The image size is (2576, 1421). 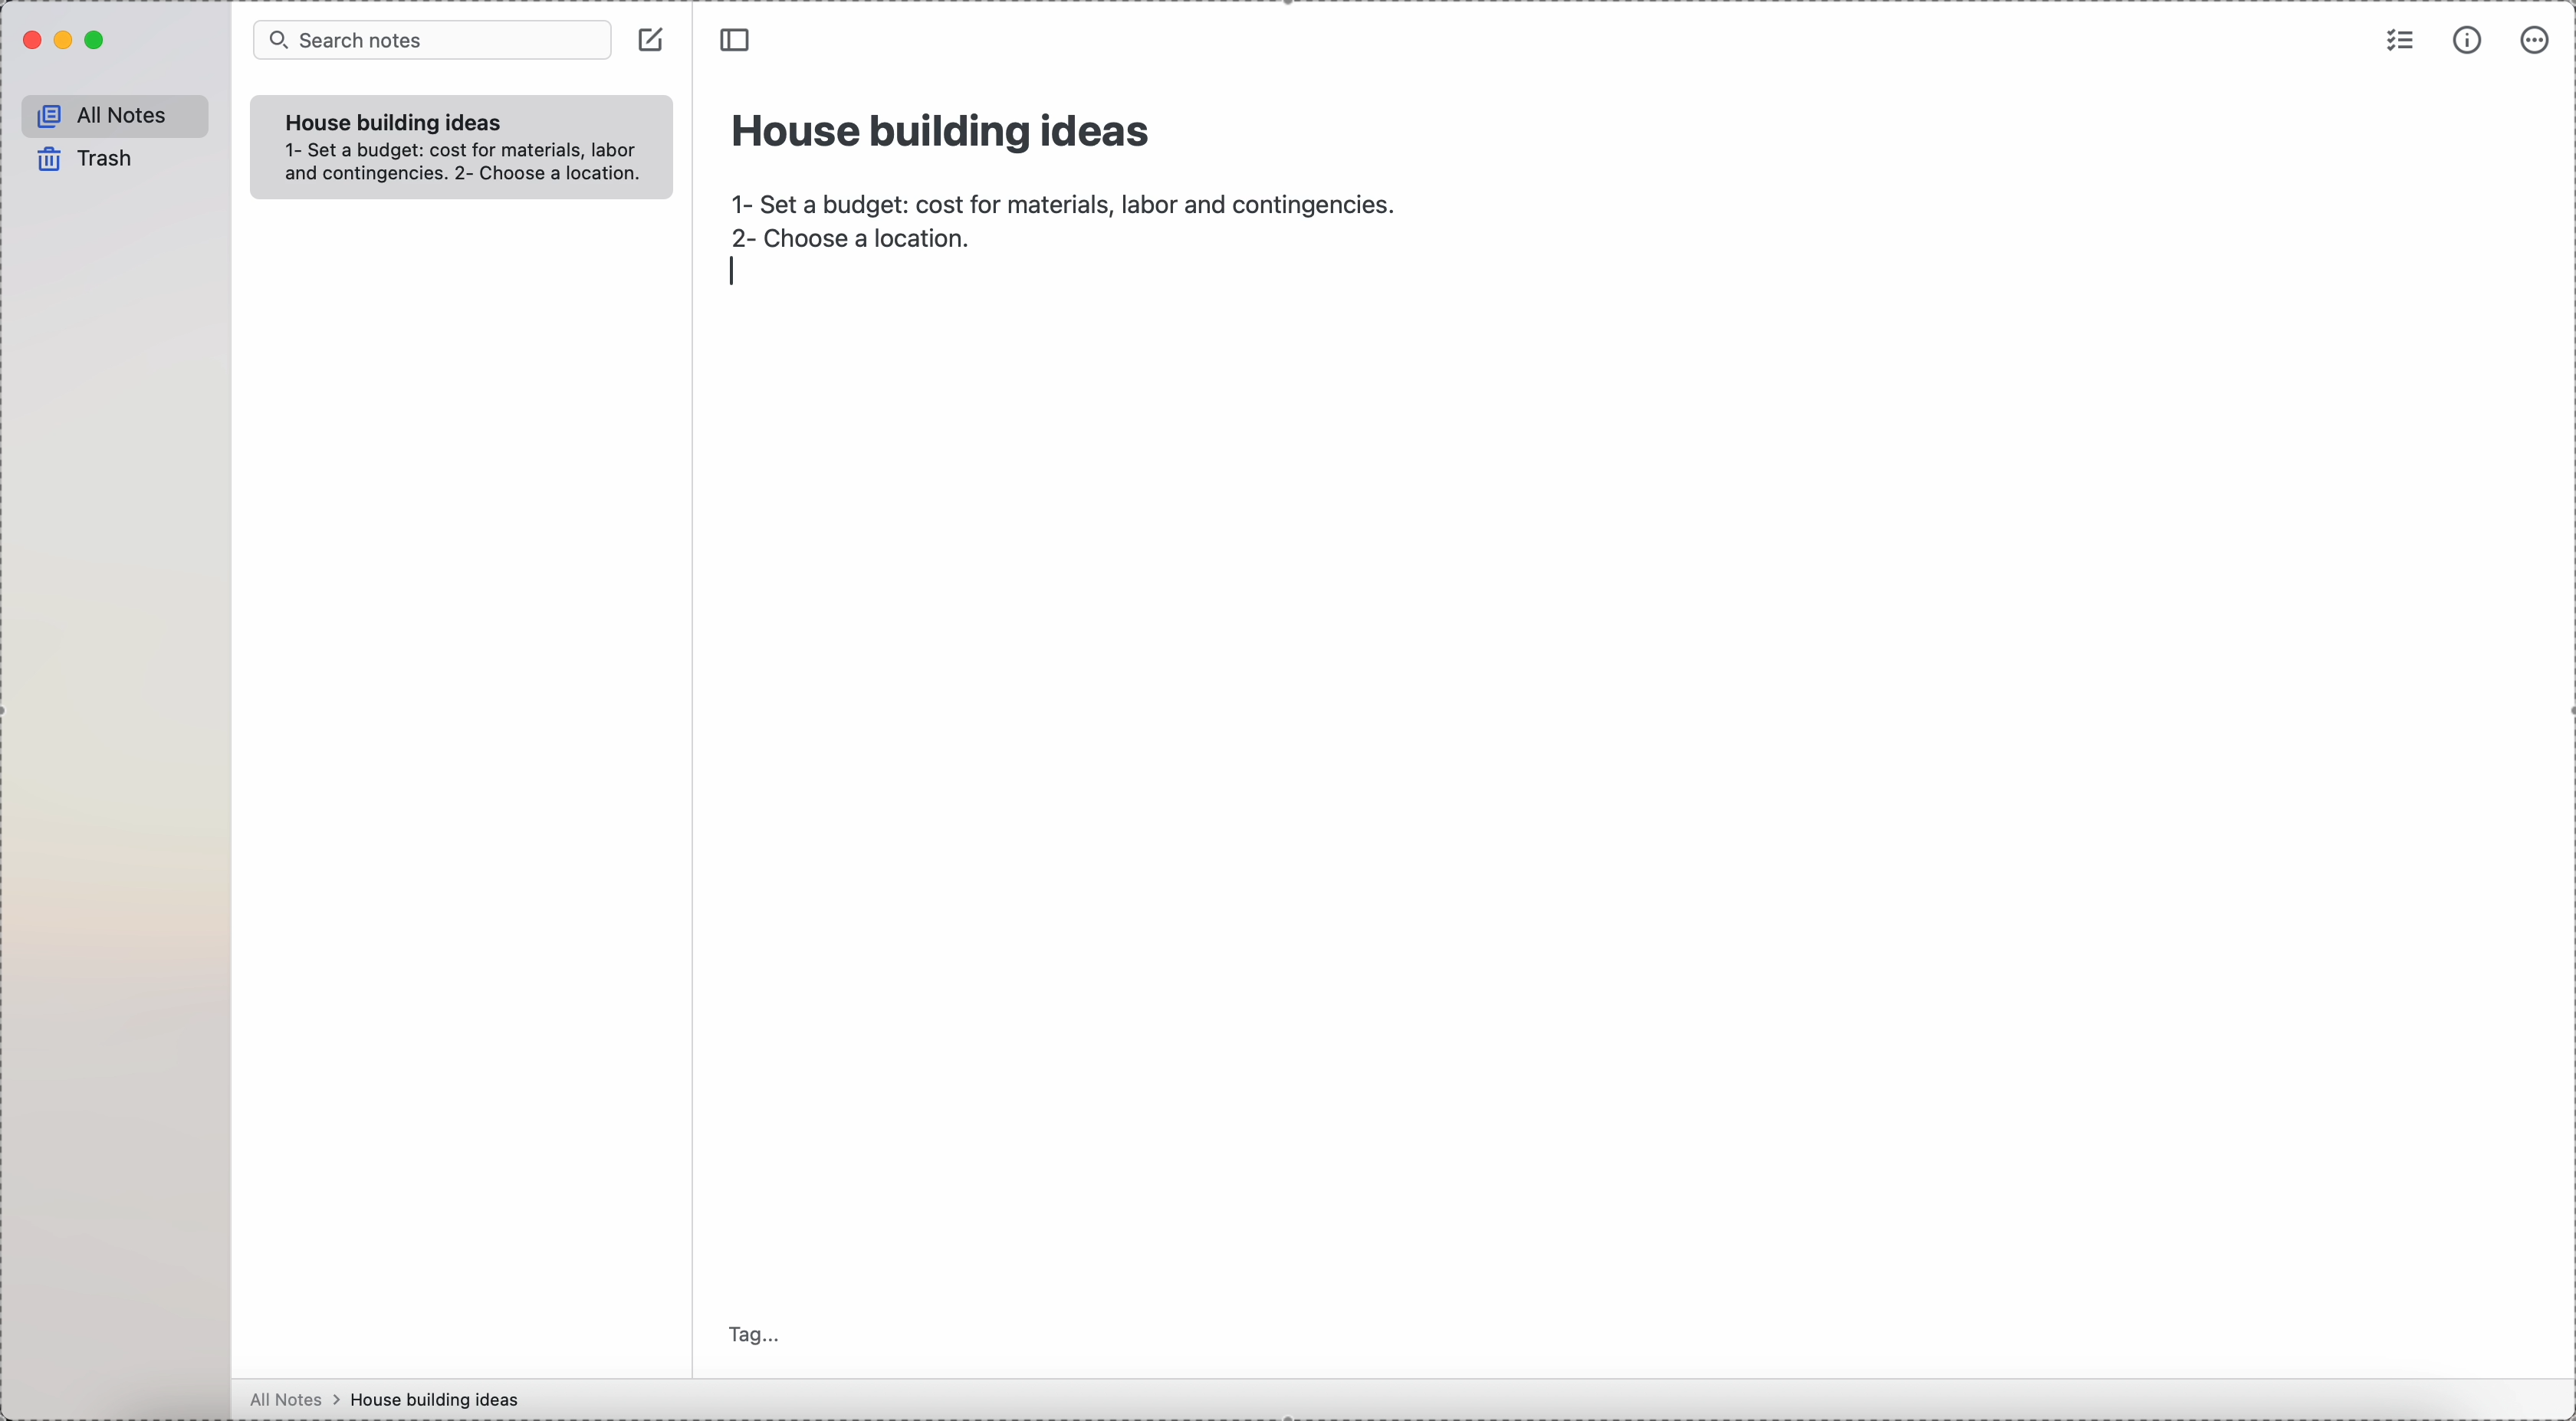 I want to click on more options, so click(x=2538, y=41).